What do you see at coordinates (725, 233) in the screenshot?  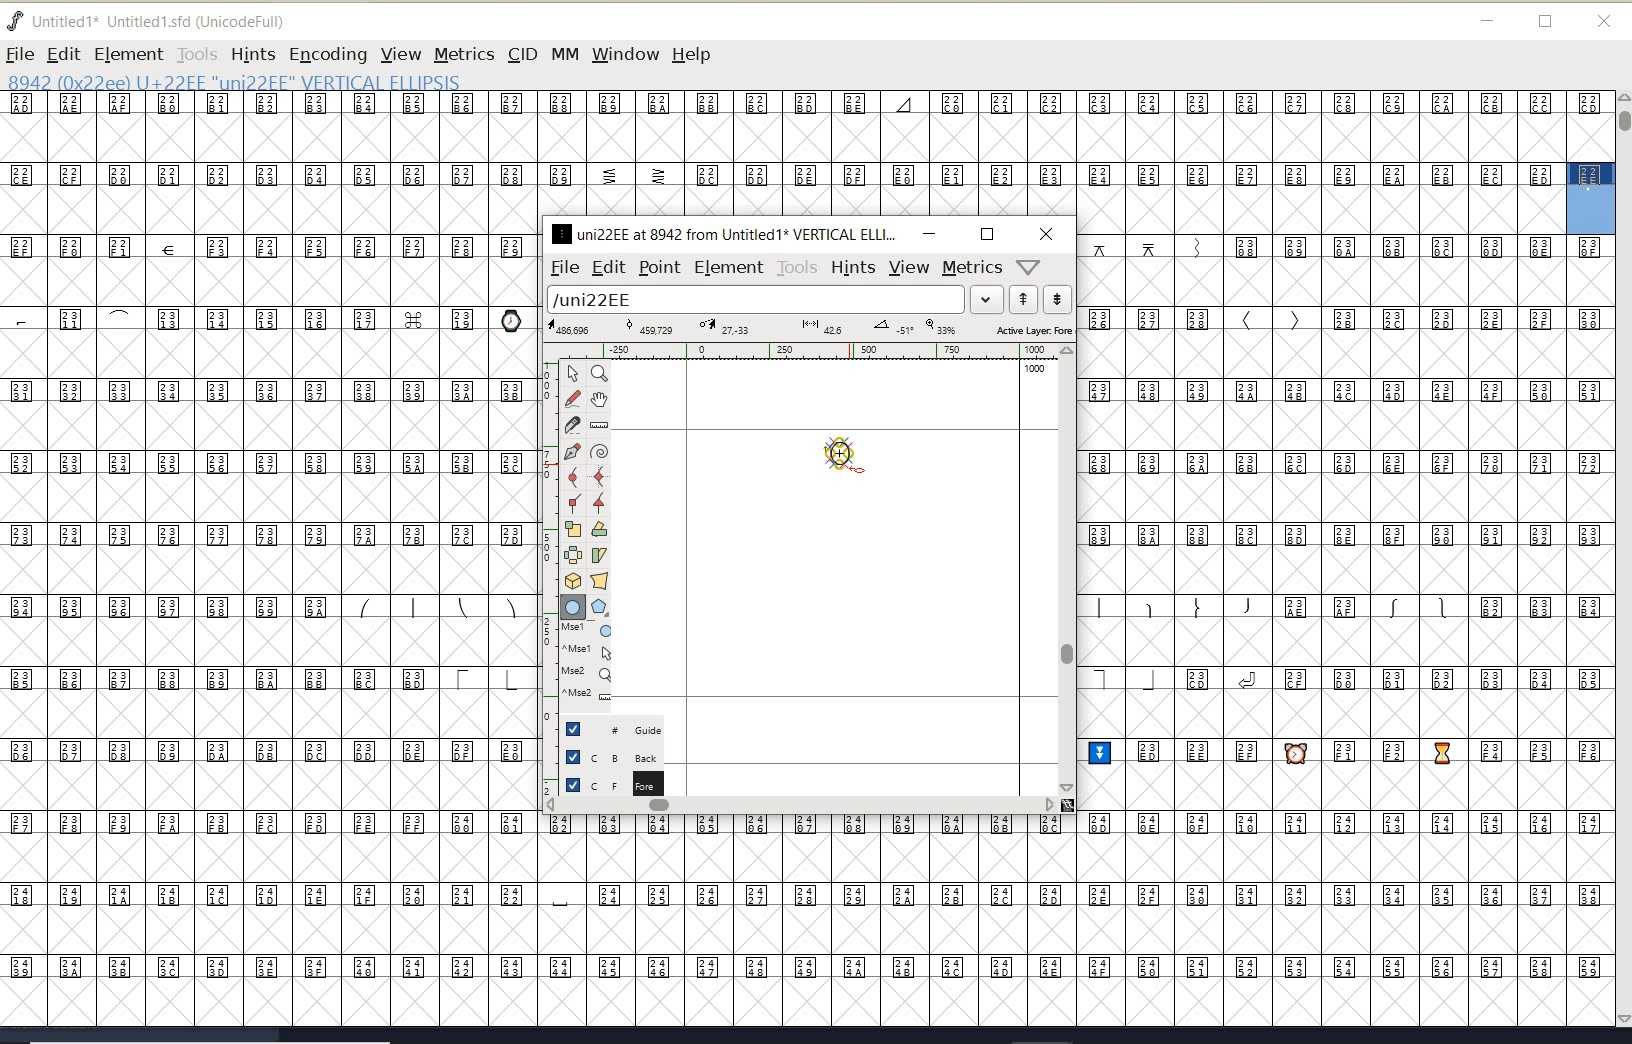 I see `uni22EE at 8942 from Untitled1 VERTICAL ELLIPSE` at bounding box center [725, 233].